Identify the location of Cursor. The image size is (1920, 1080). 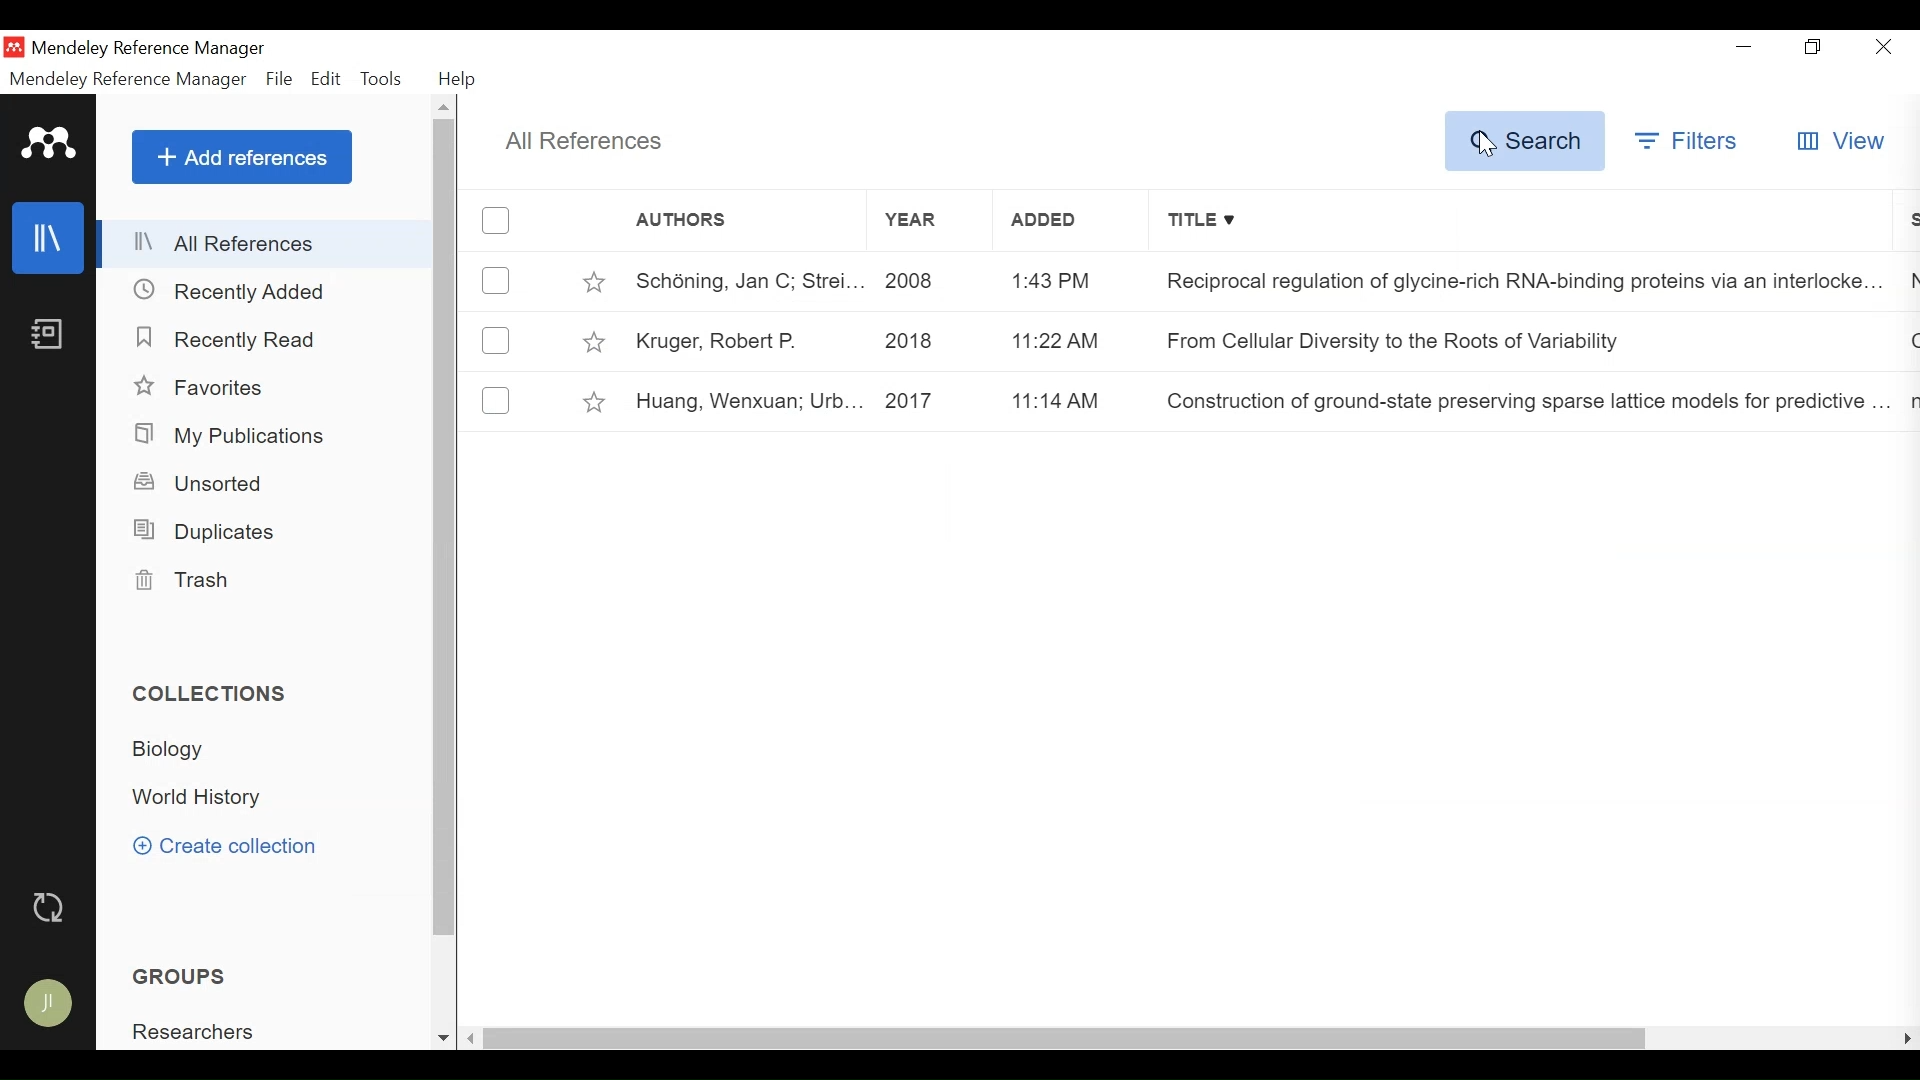
(1488, 147).